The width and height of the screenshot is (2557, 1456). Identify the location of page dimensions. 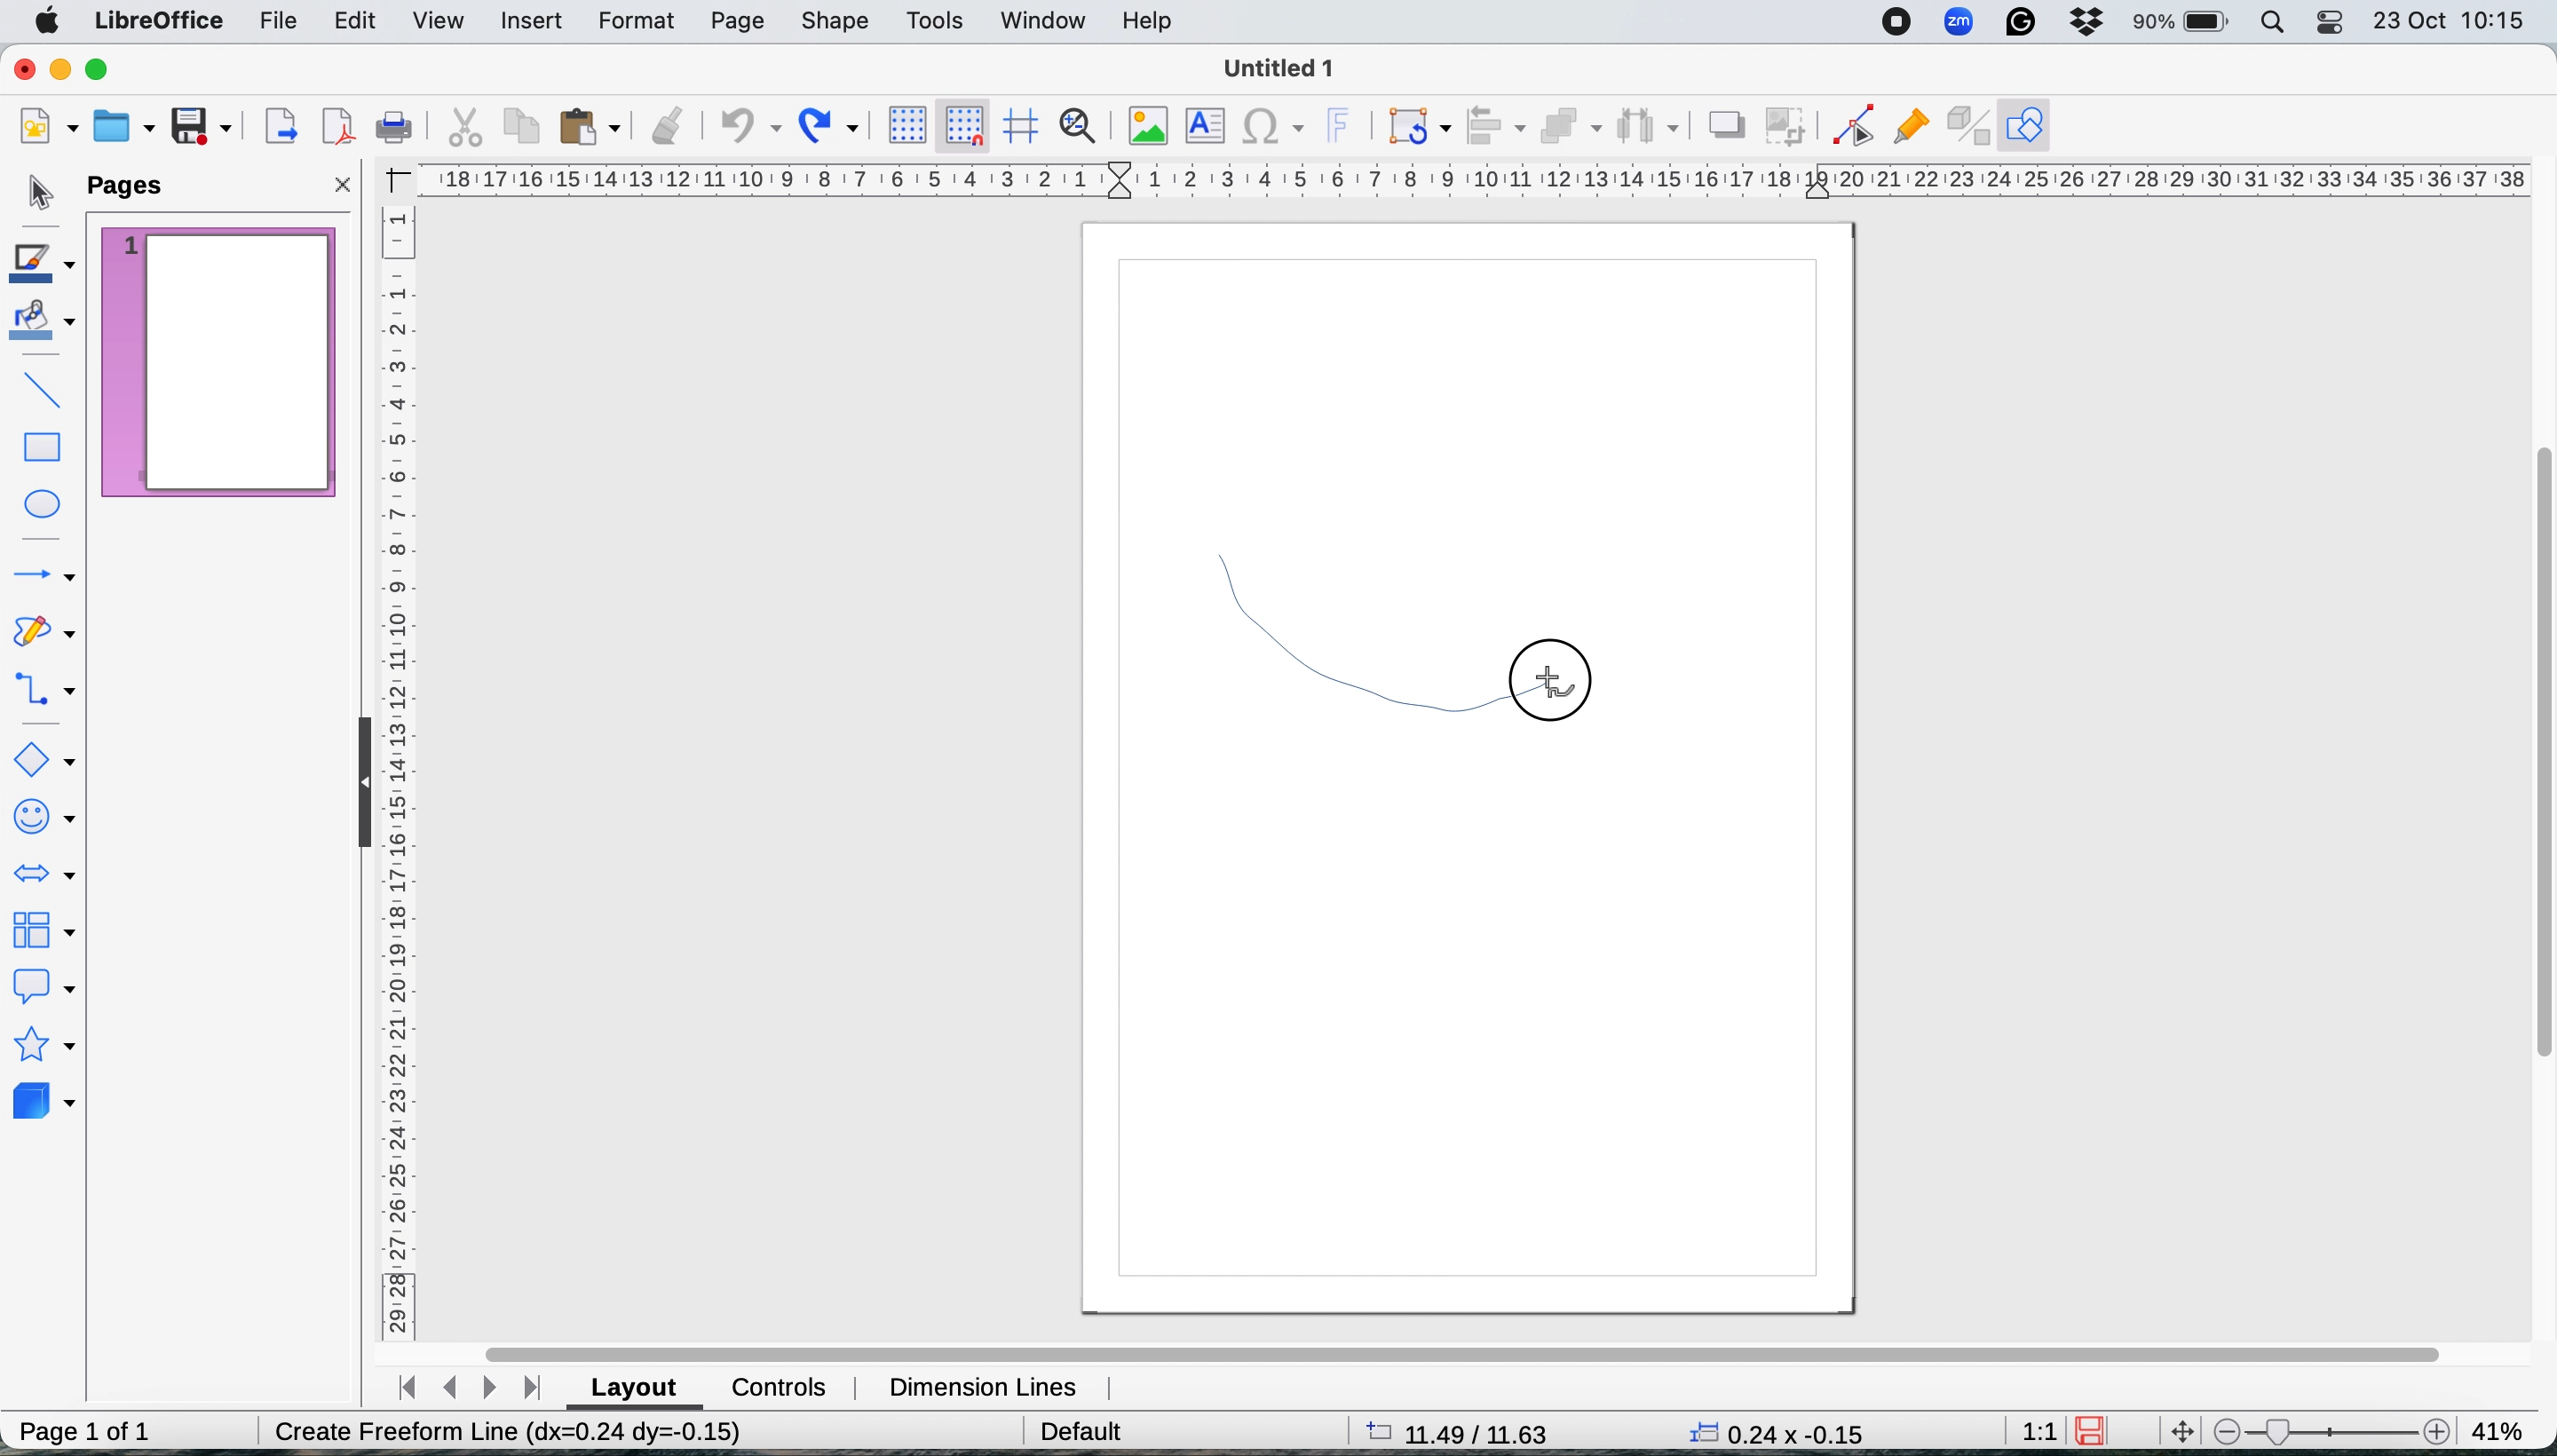
(1469, 1431).